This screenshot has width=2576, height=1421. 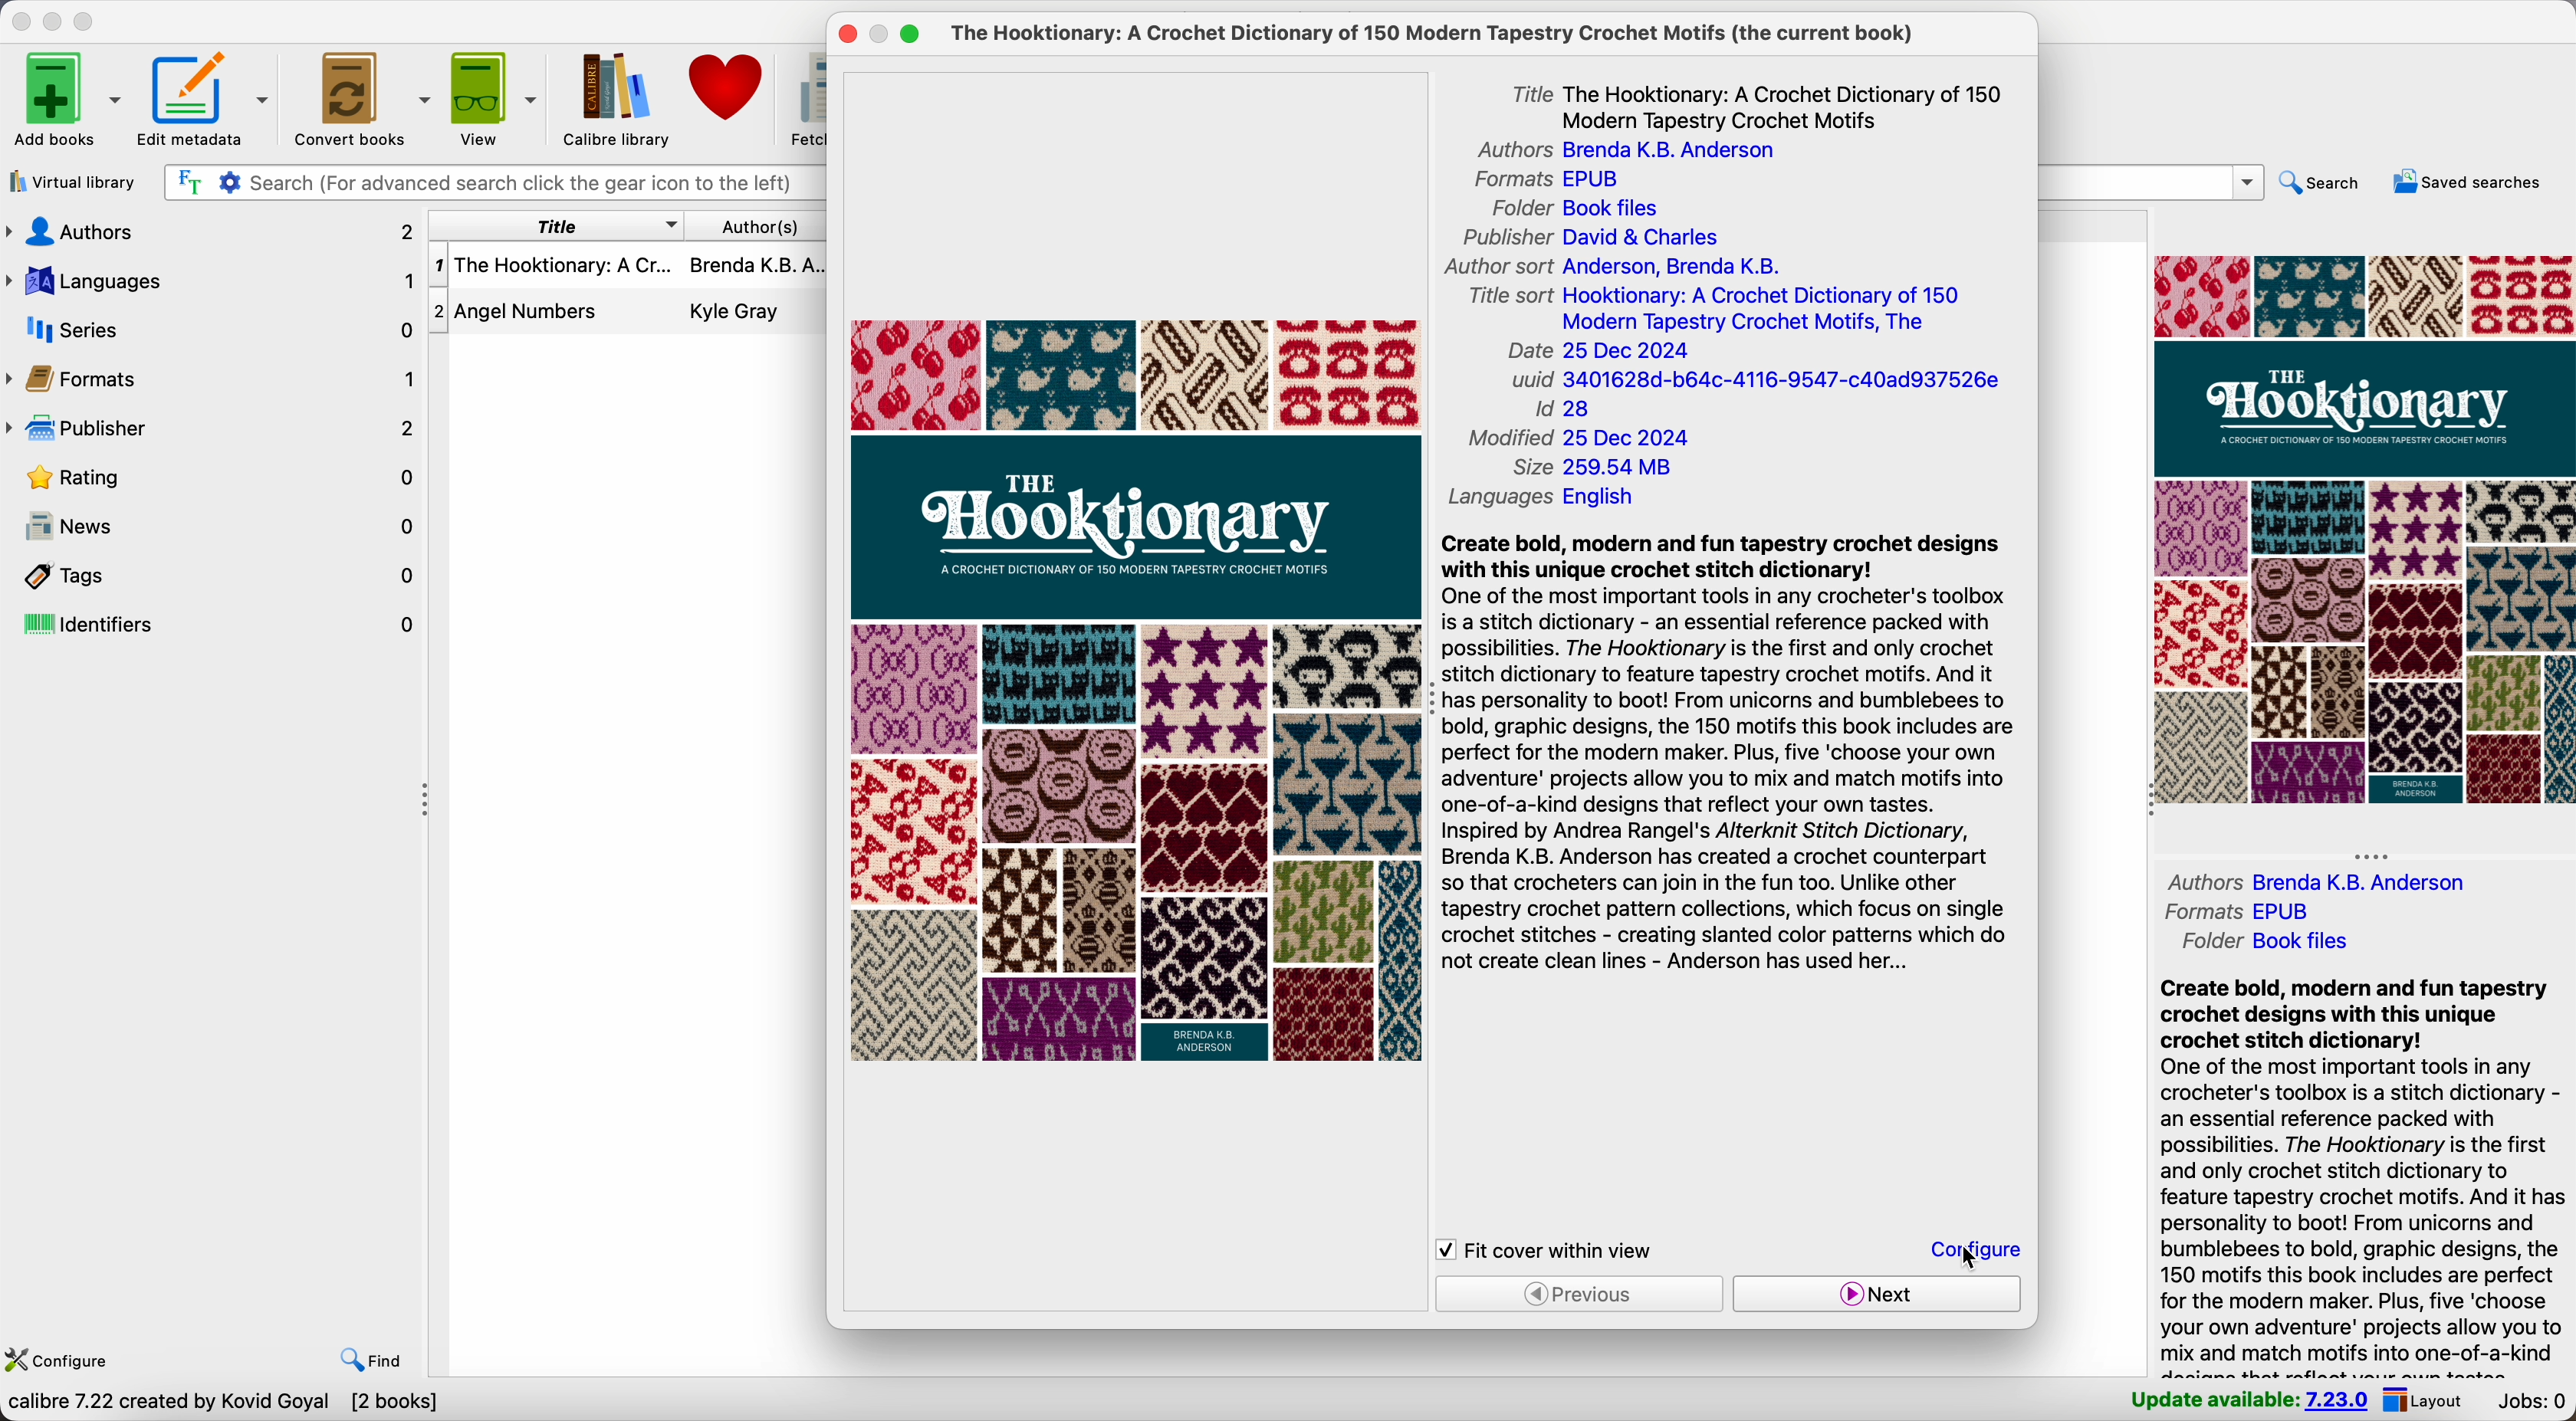 I want to click on synopsis, so click(x=2362, y=1175).